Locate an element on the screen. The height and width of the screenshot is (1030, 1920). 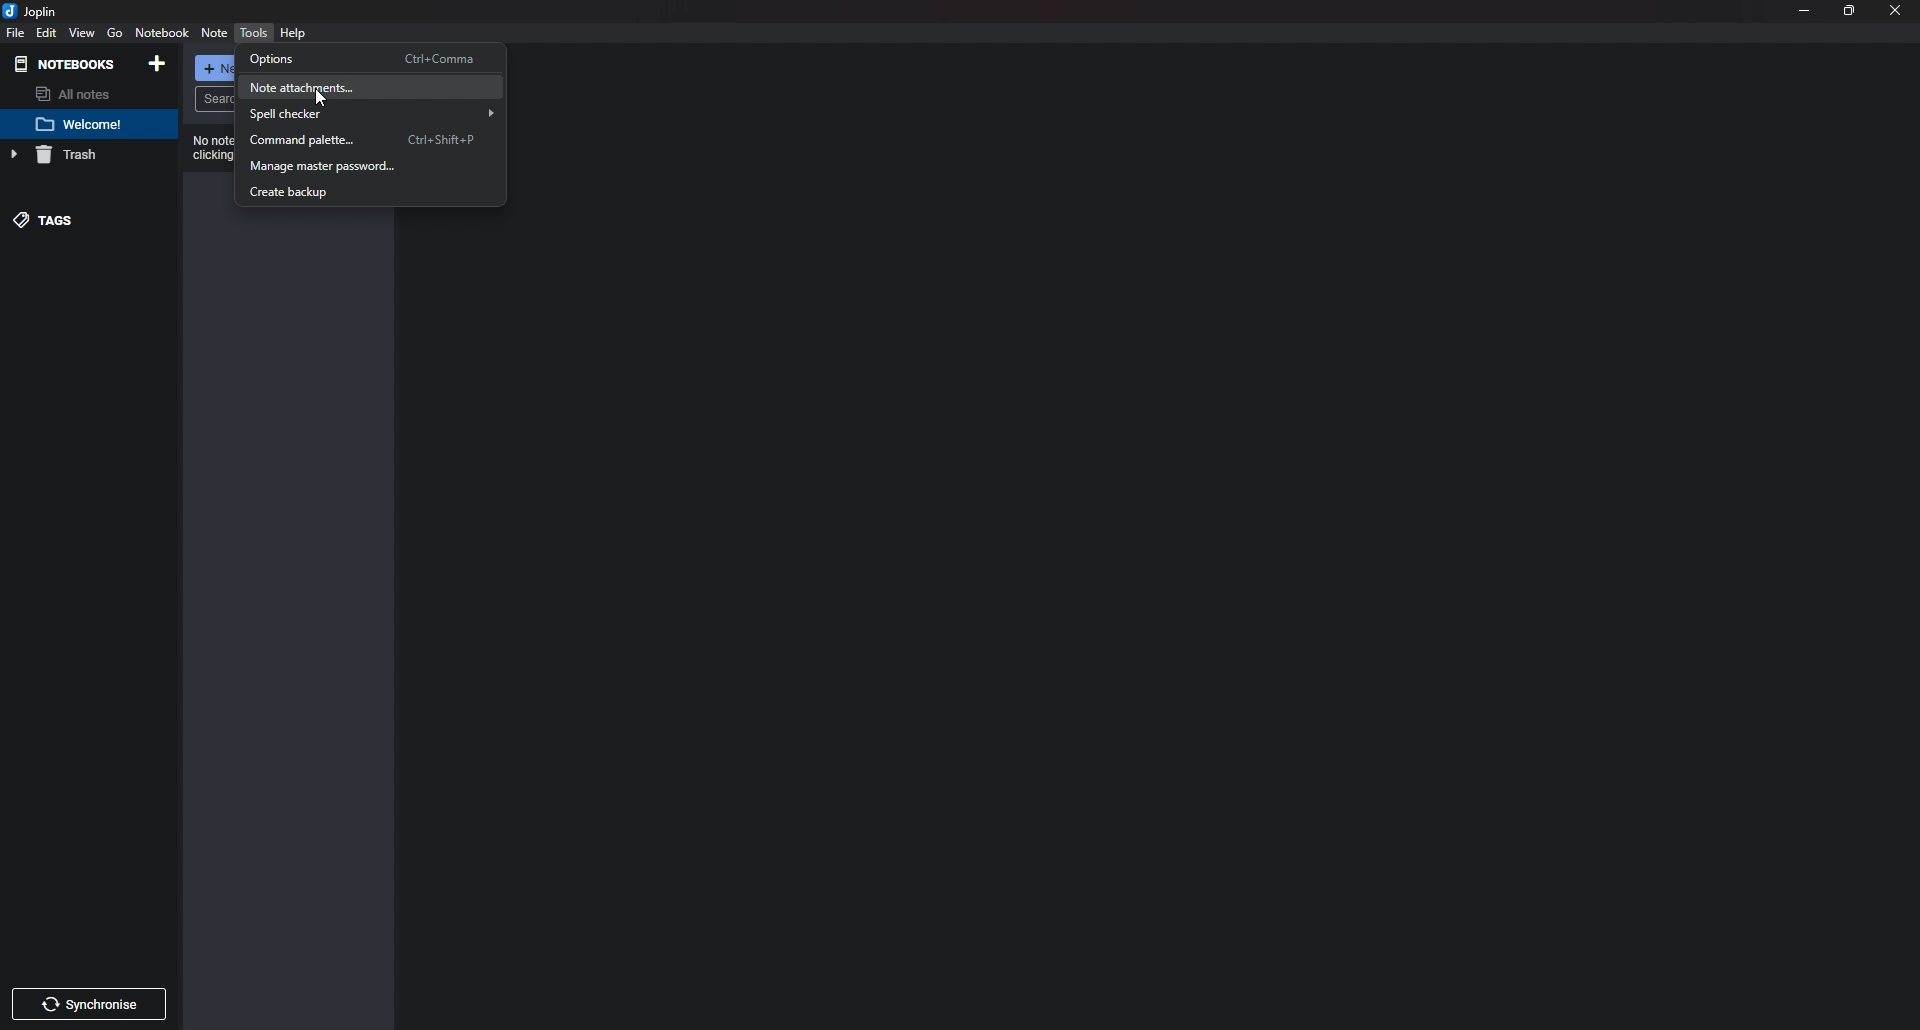
all note is located at coordinates (83, 95).